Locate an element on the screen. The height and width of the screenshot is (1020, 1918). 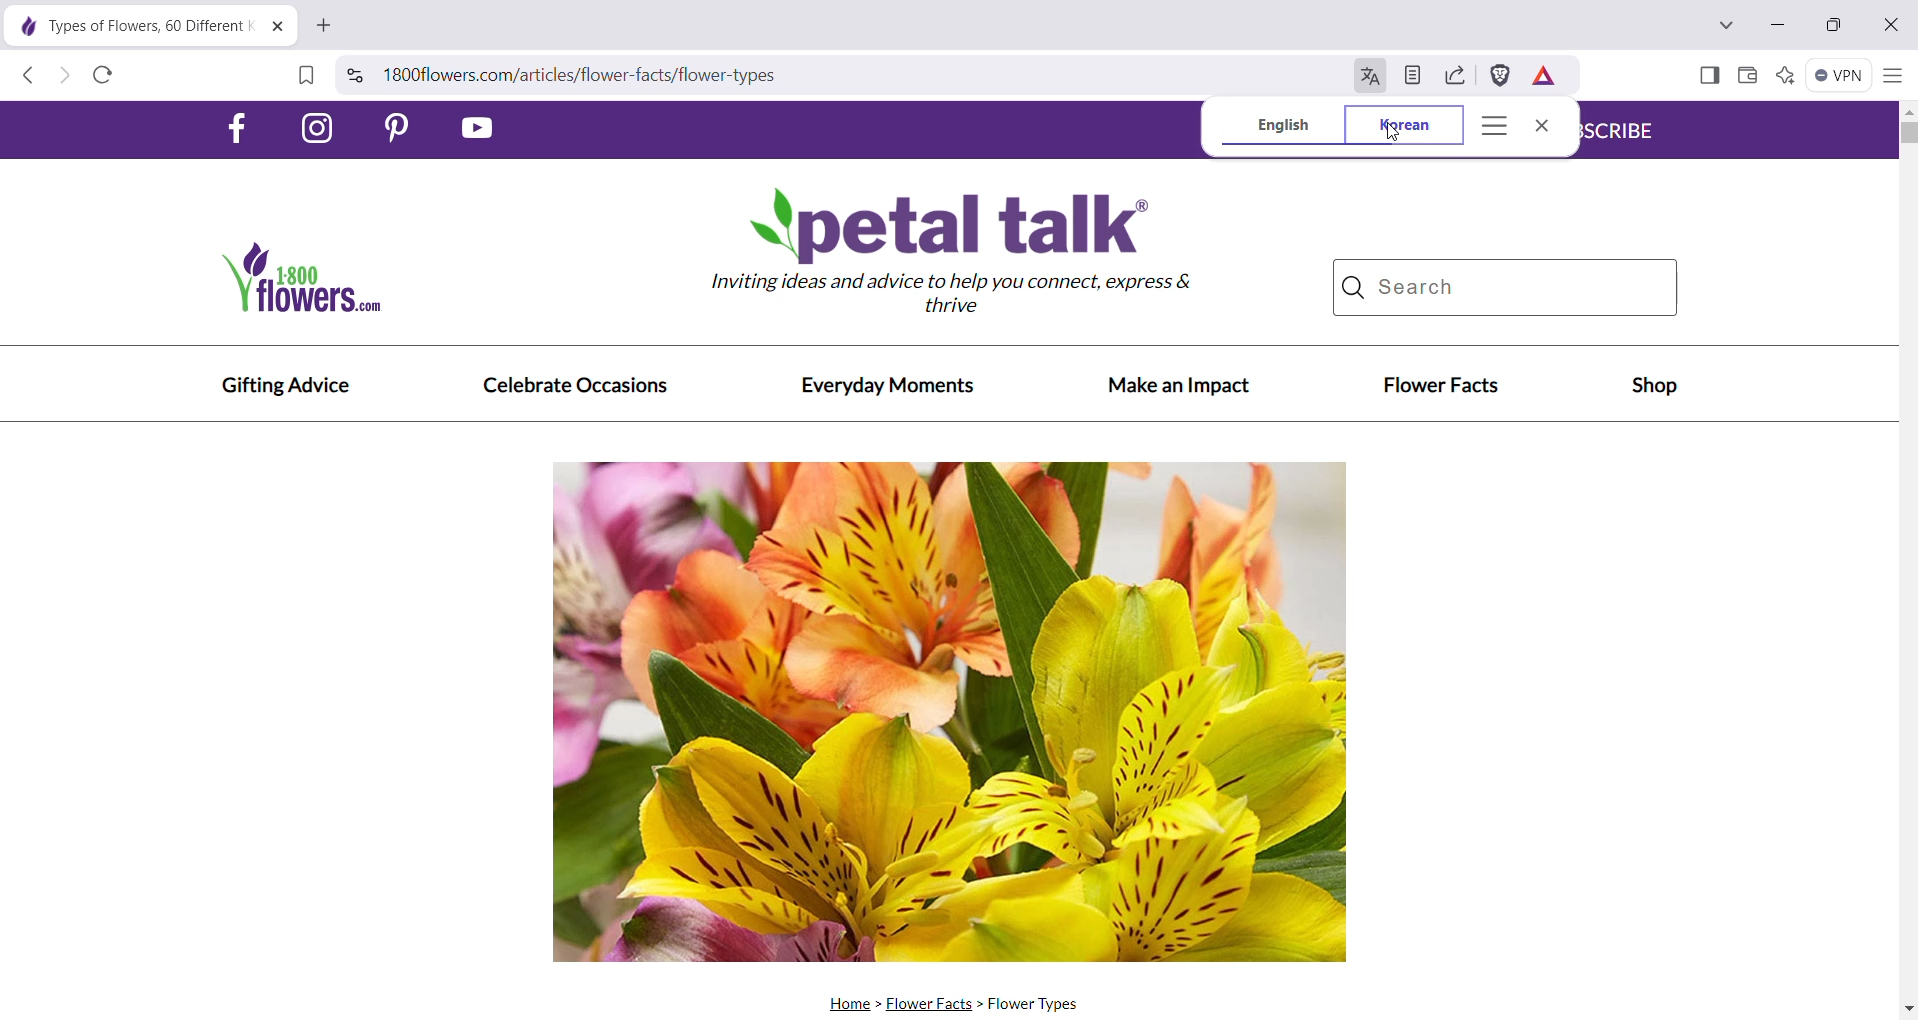
Search tabs is located at coordinates (1725, 27).